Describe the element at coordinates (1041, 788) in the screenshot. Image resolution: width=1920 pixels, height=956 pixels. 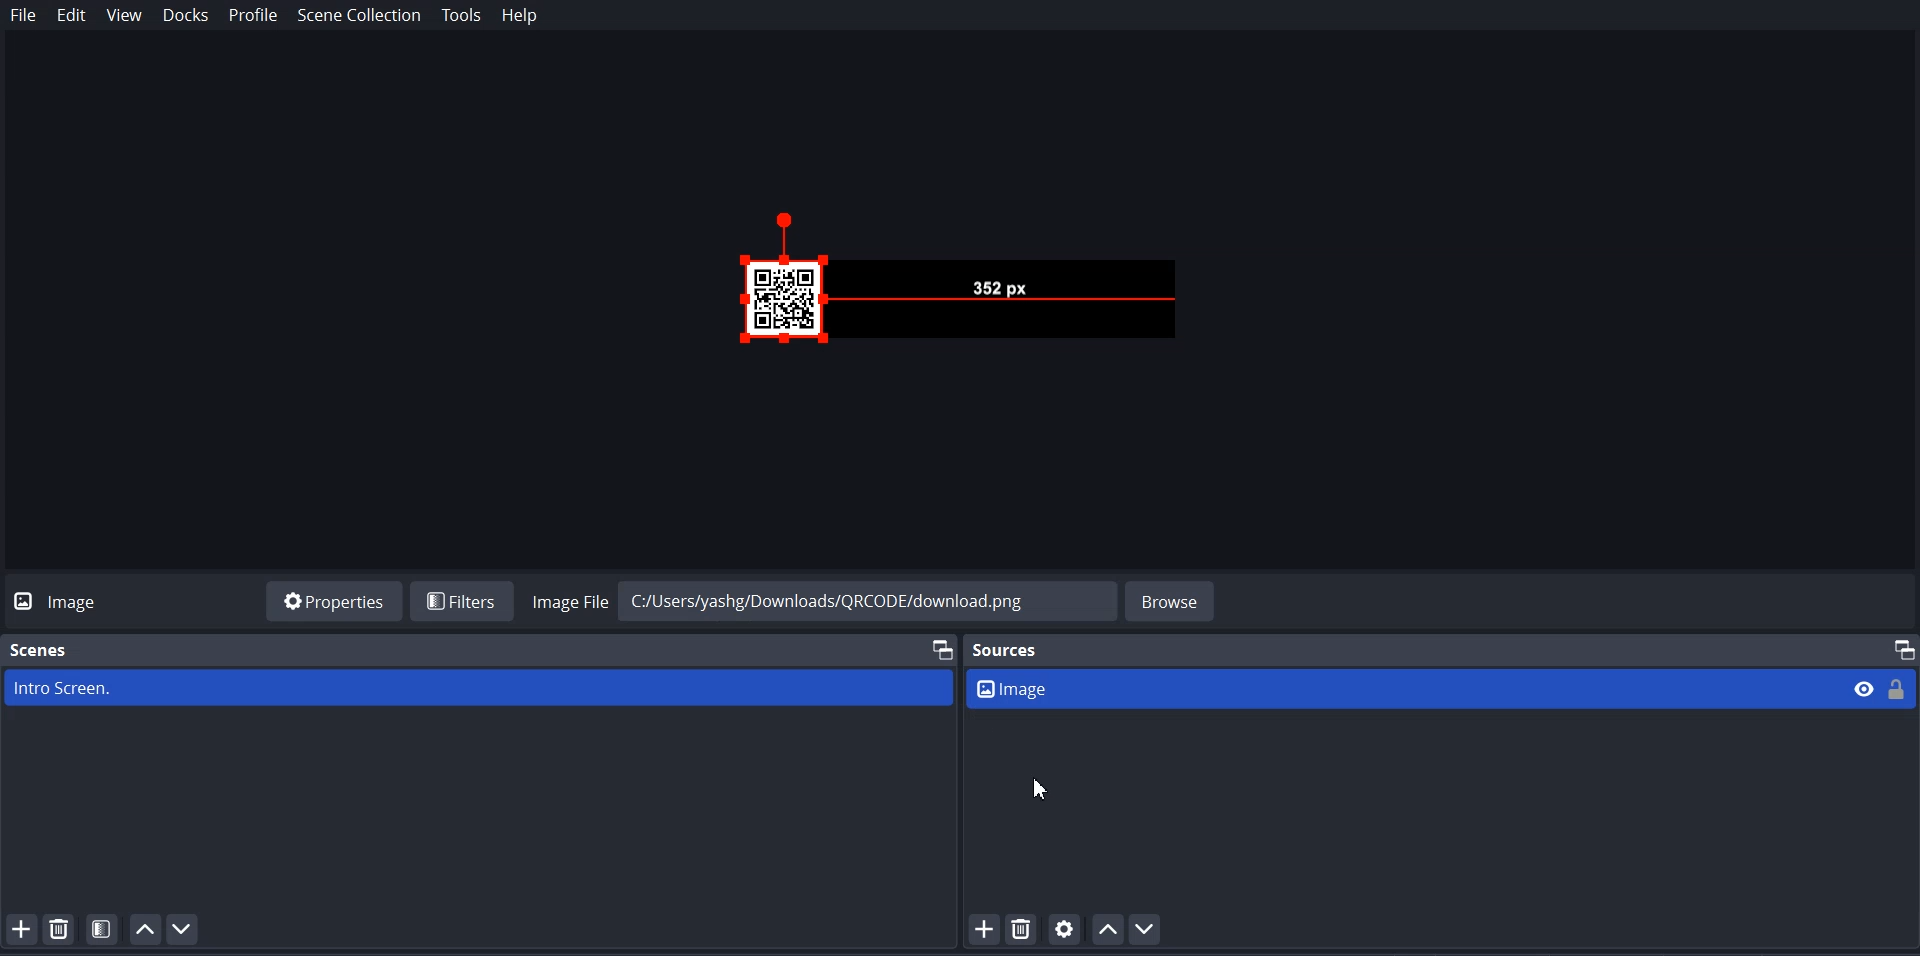
I see `Cursor` at that location.